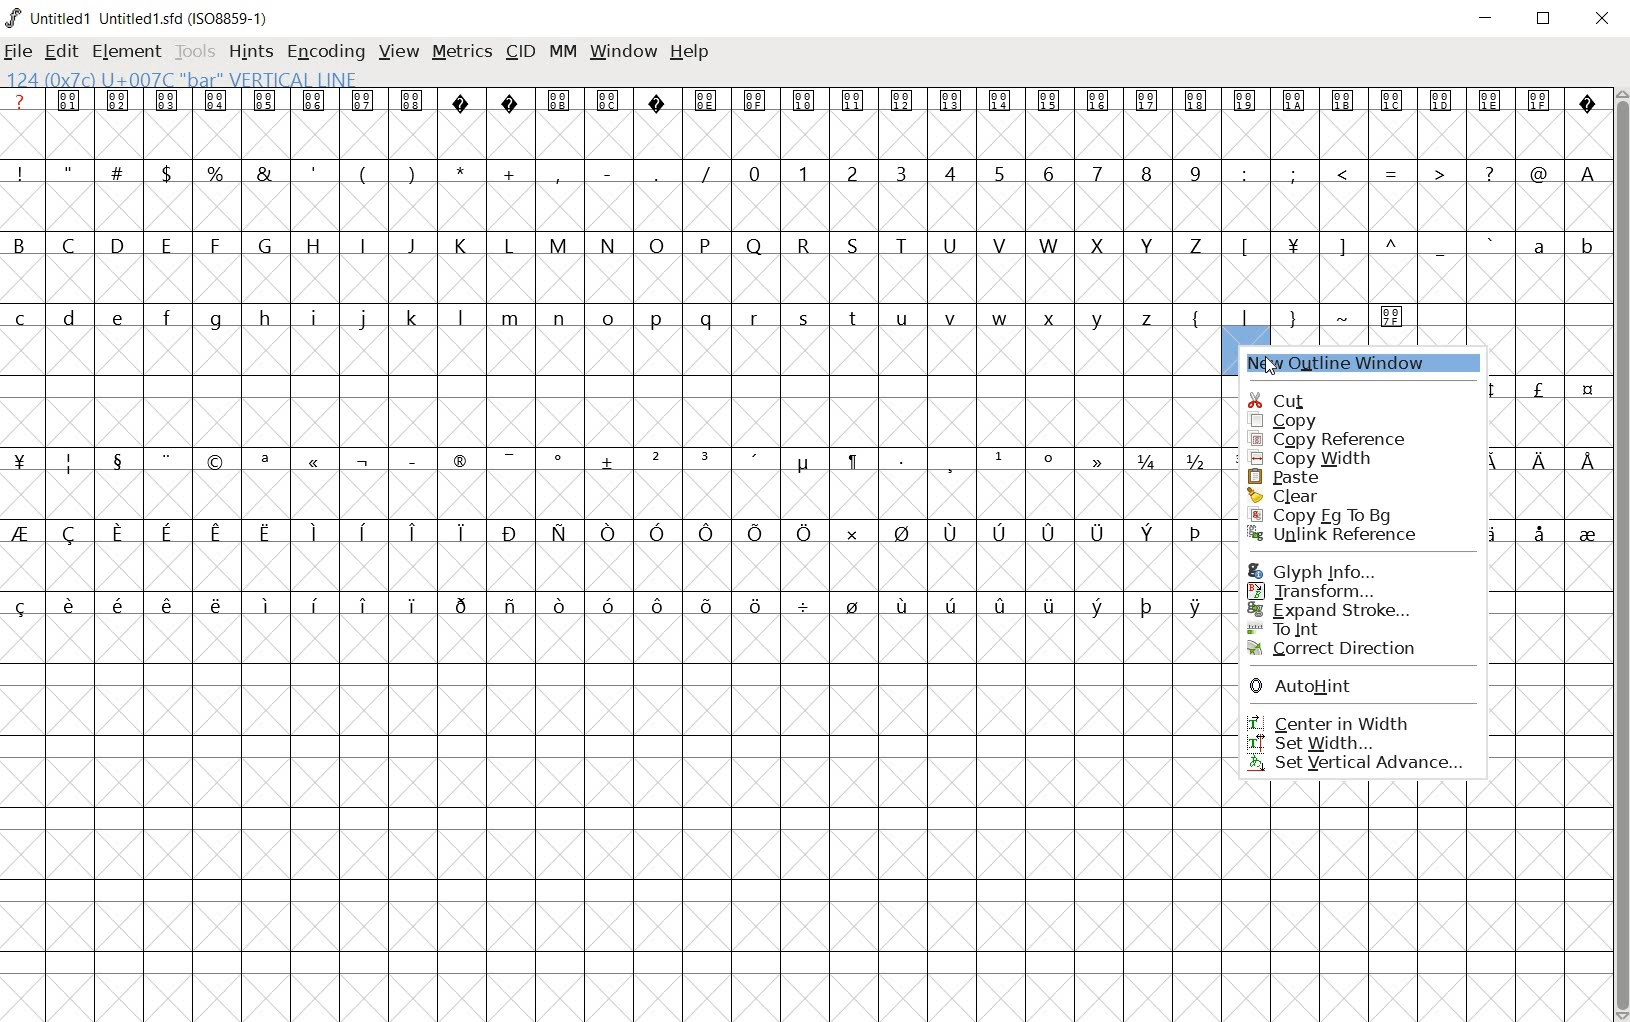 This screenshot has width=1630, height=1022. I want to click on scrollbar, so click(1620, 554).